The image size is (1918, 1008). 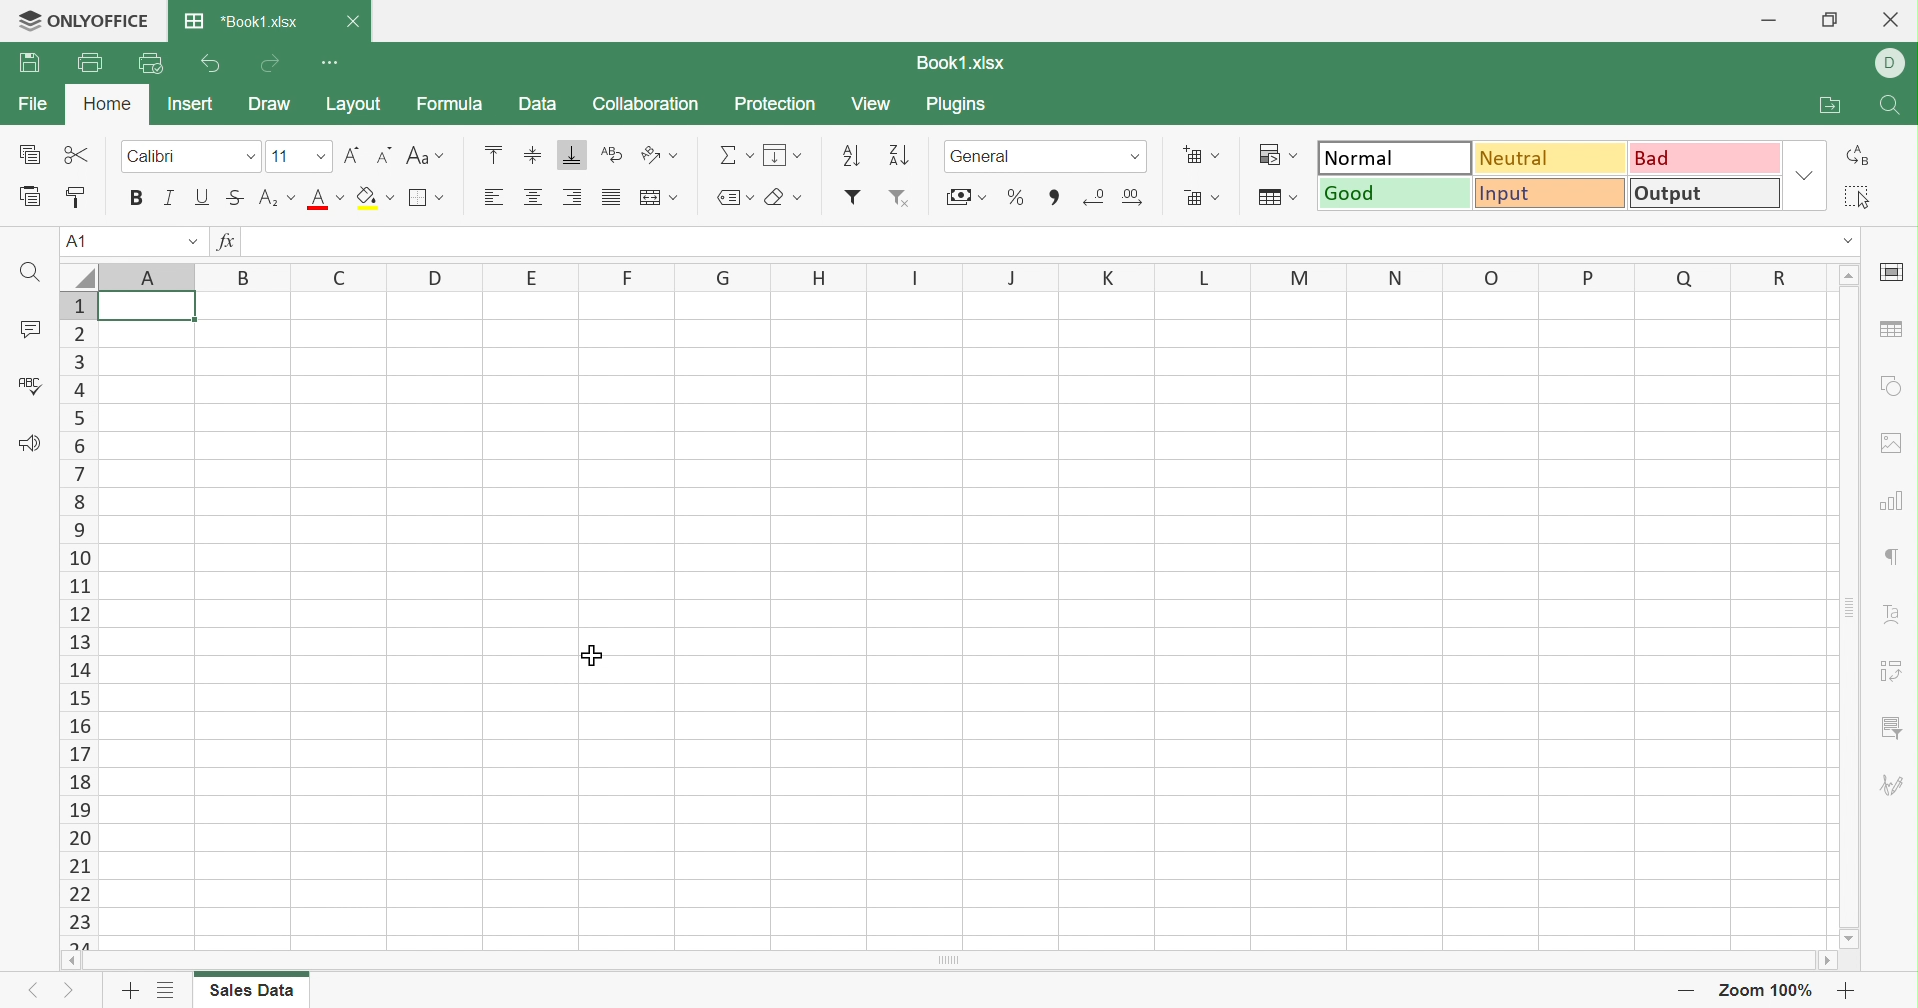 I want to click on Add sheet, so click(x=130, y=990).